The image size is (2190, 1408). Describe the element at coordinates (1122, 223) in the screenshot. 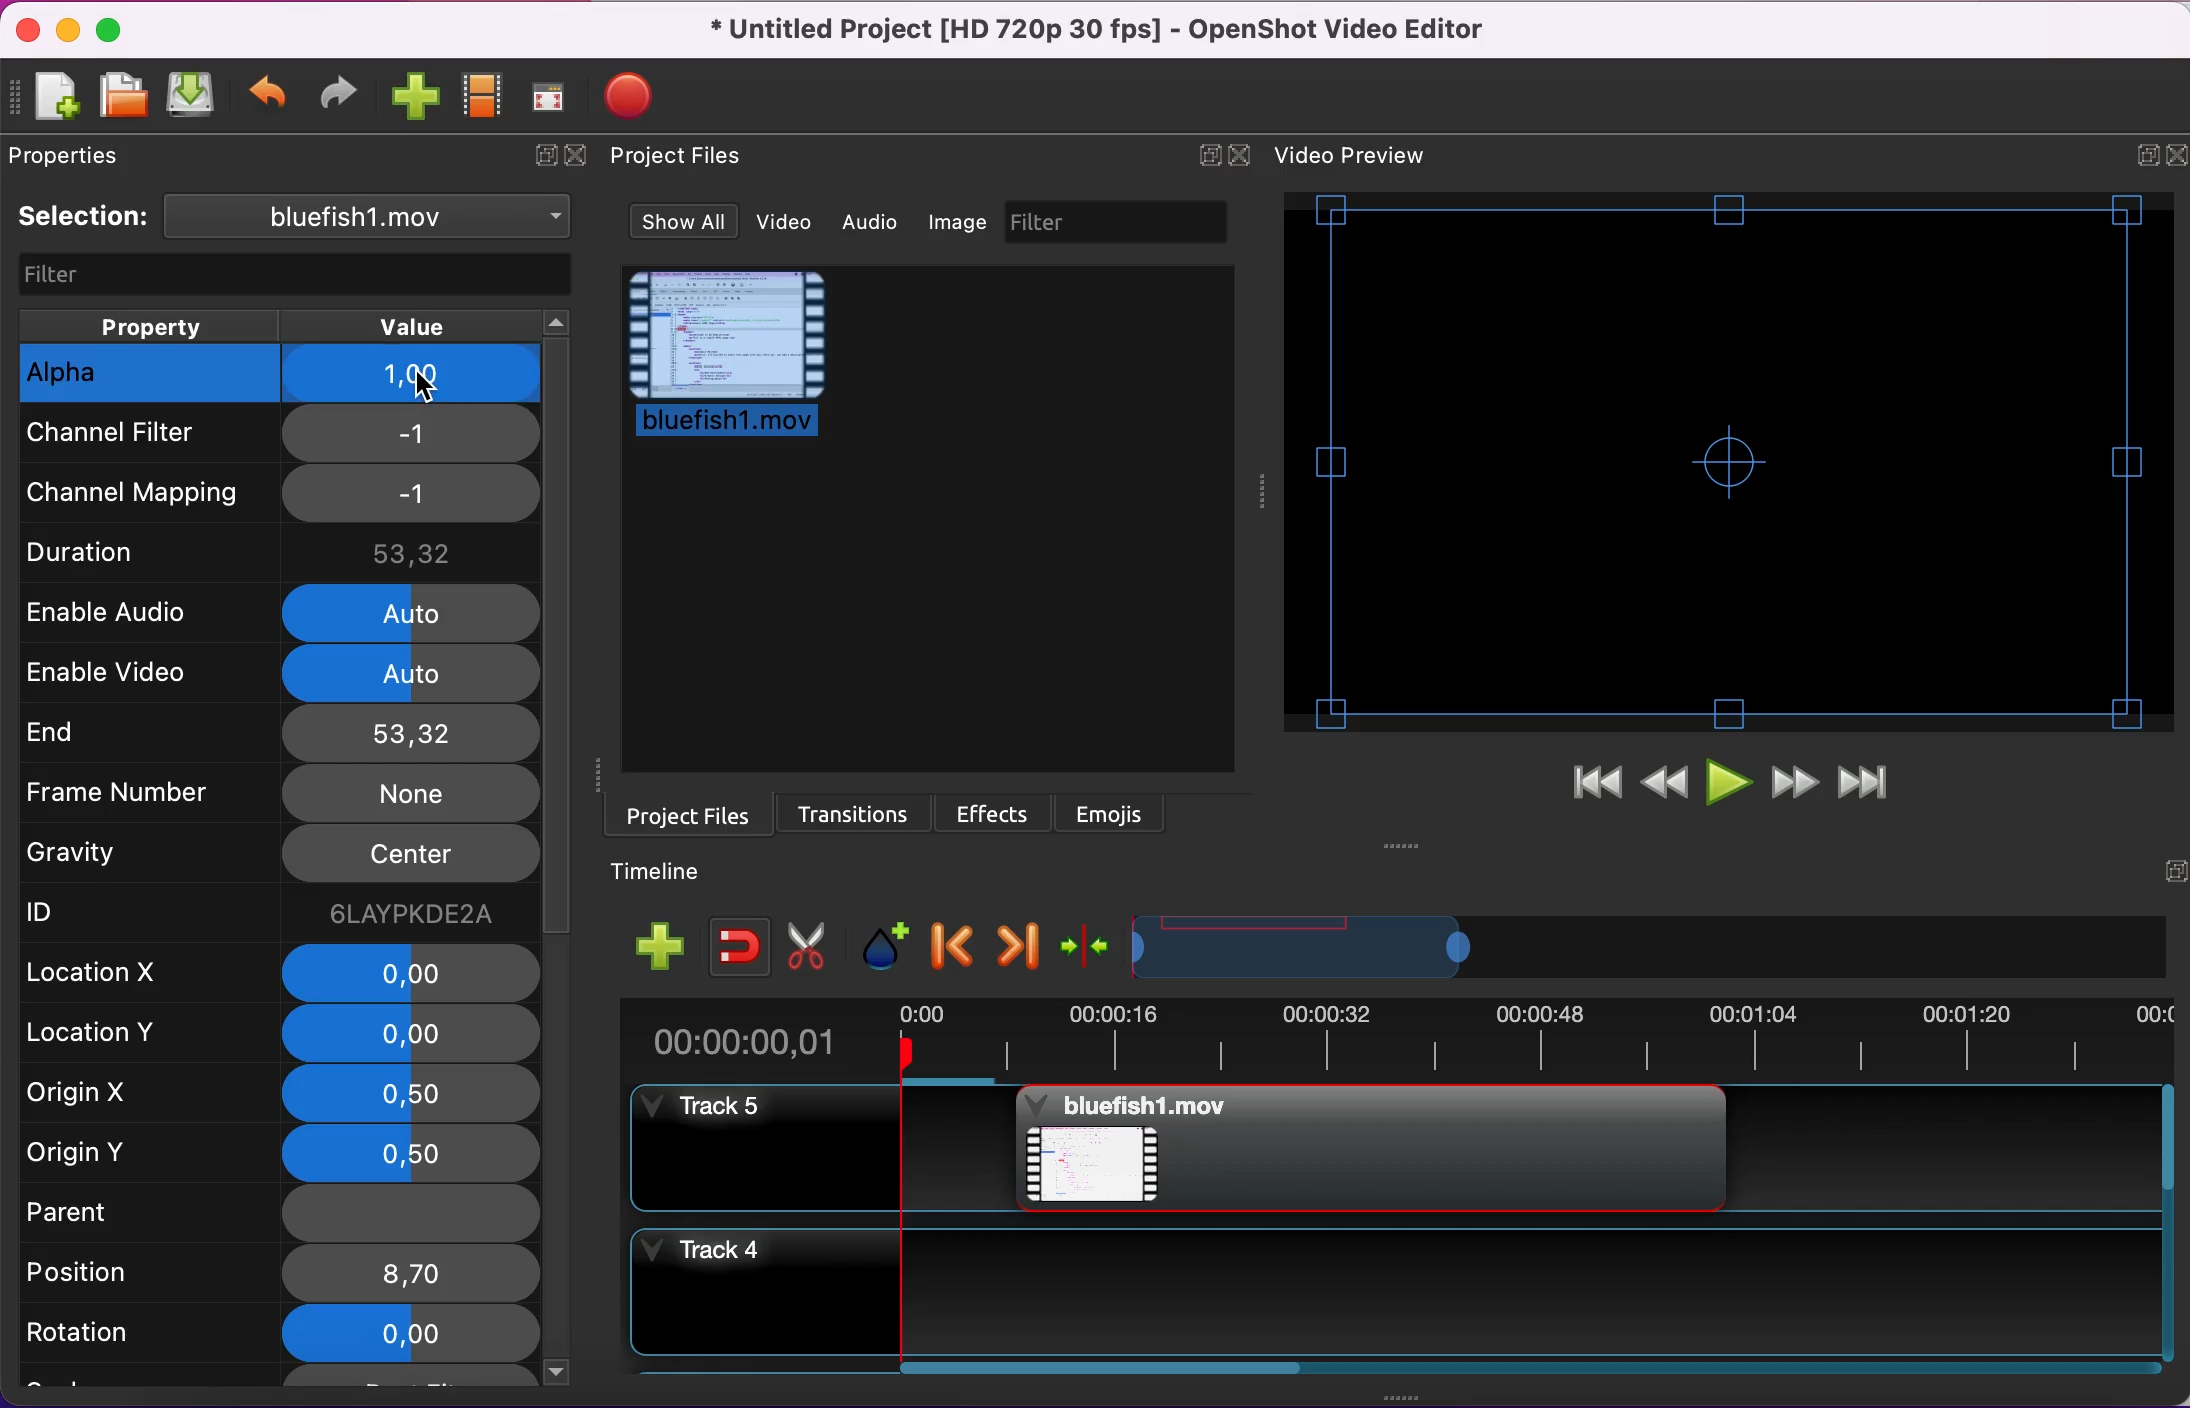

I see `filter` at that location.